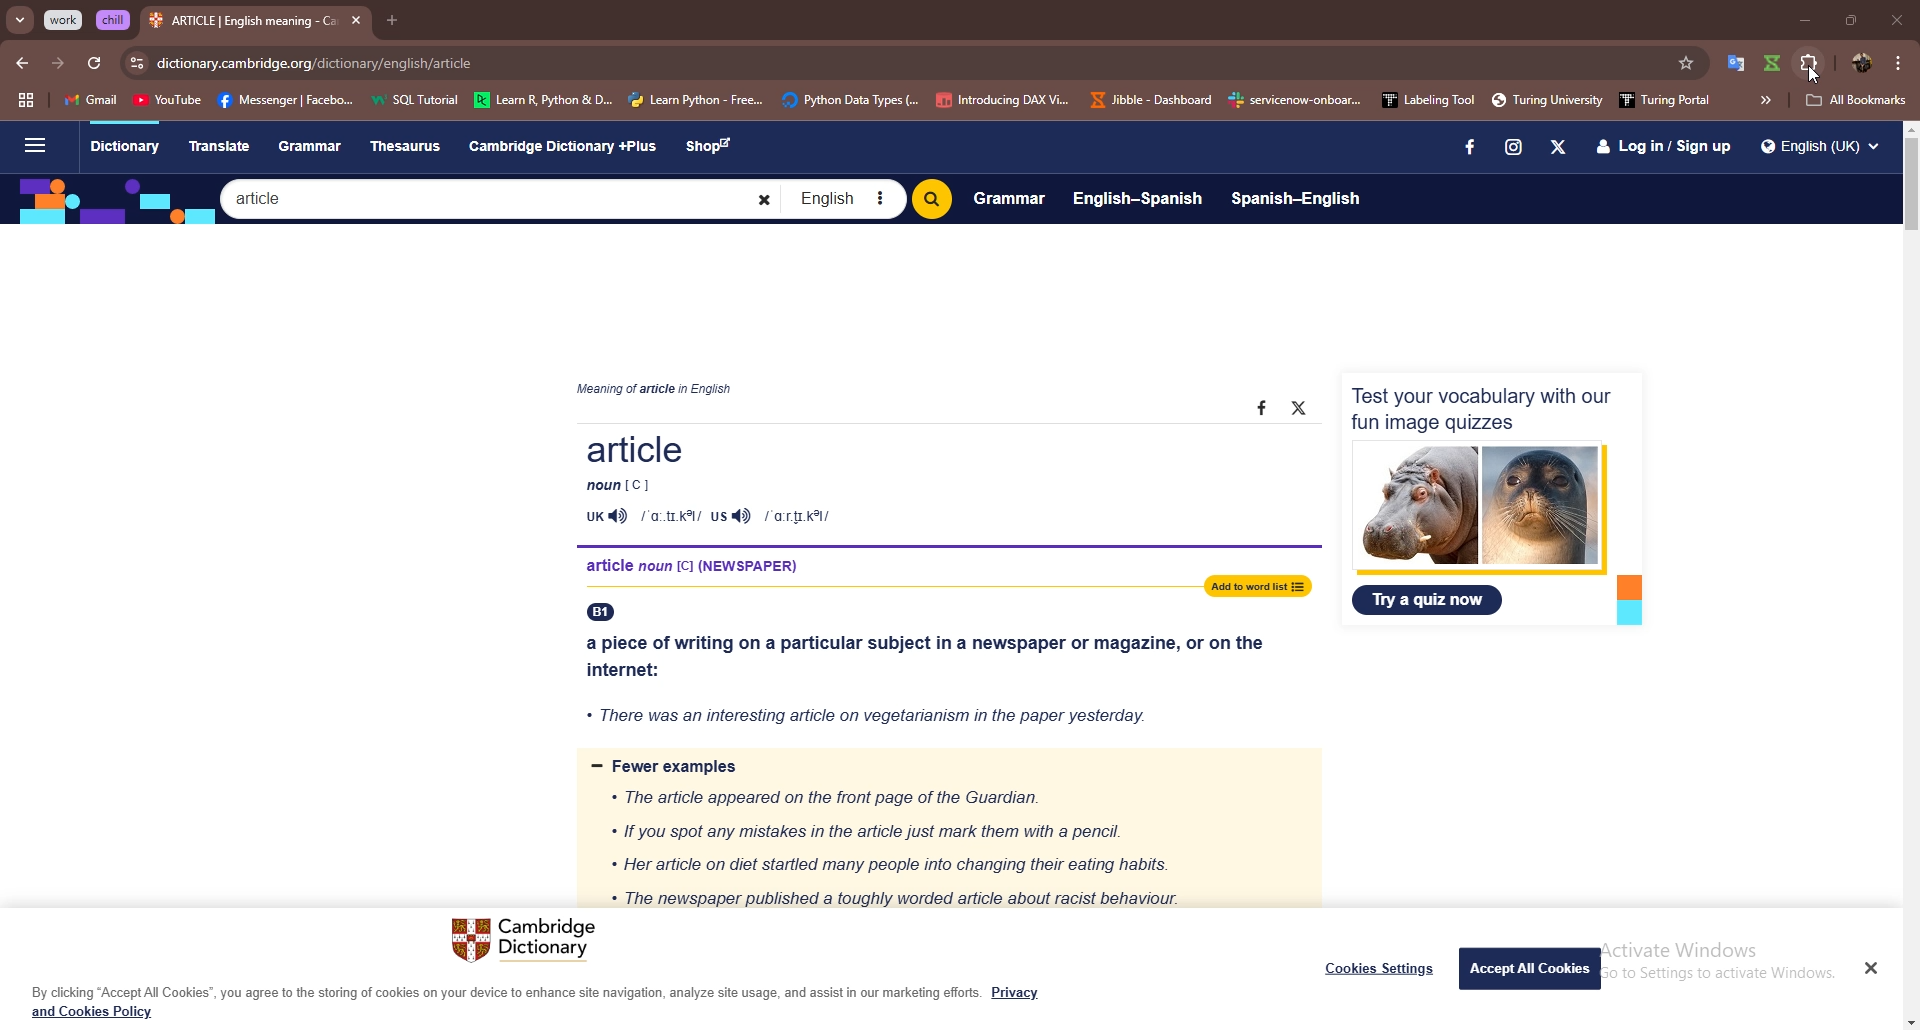 The image size is (1920, 1030). I want to click on refresh, so click(93, 64).